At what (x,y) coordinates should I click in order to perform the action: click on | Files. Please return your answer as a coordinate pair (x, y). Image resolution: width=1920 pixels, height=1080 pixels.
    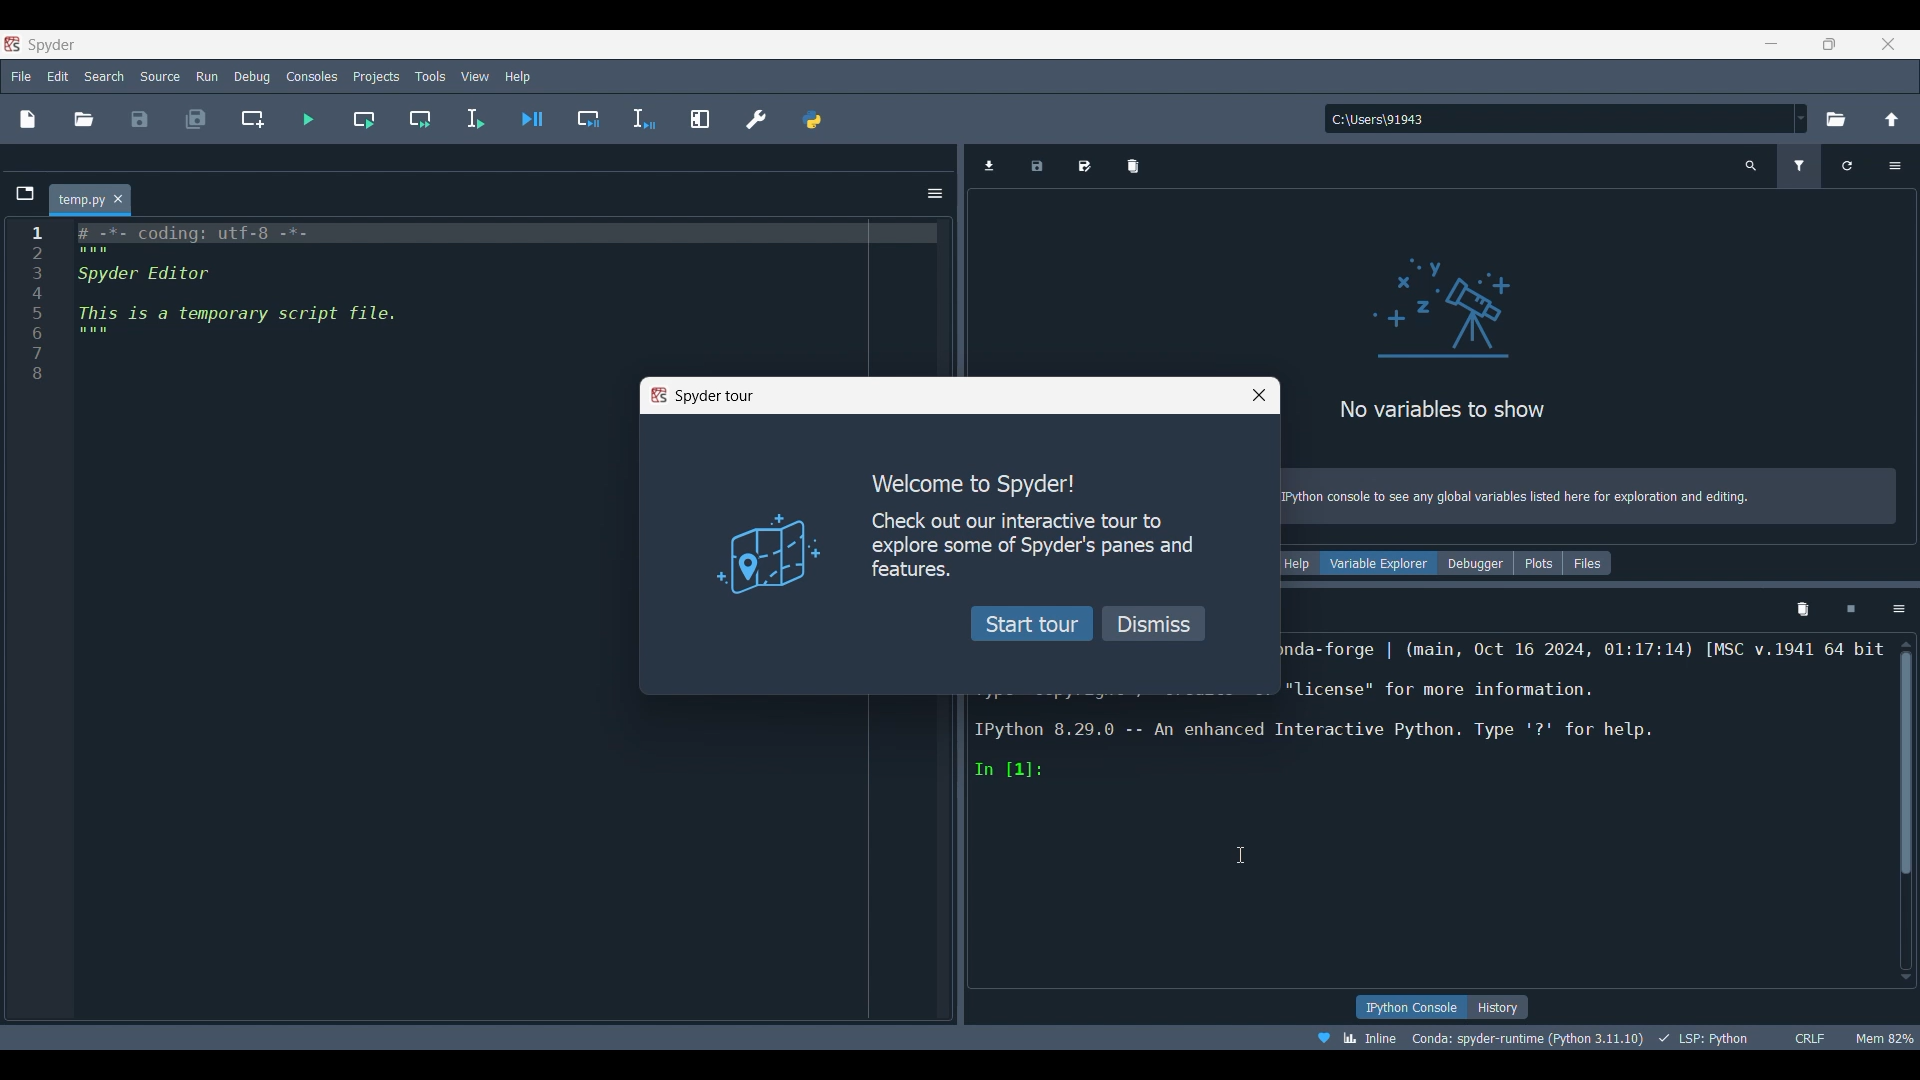
    Looking at the image, I should click on (1586, 564).